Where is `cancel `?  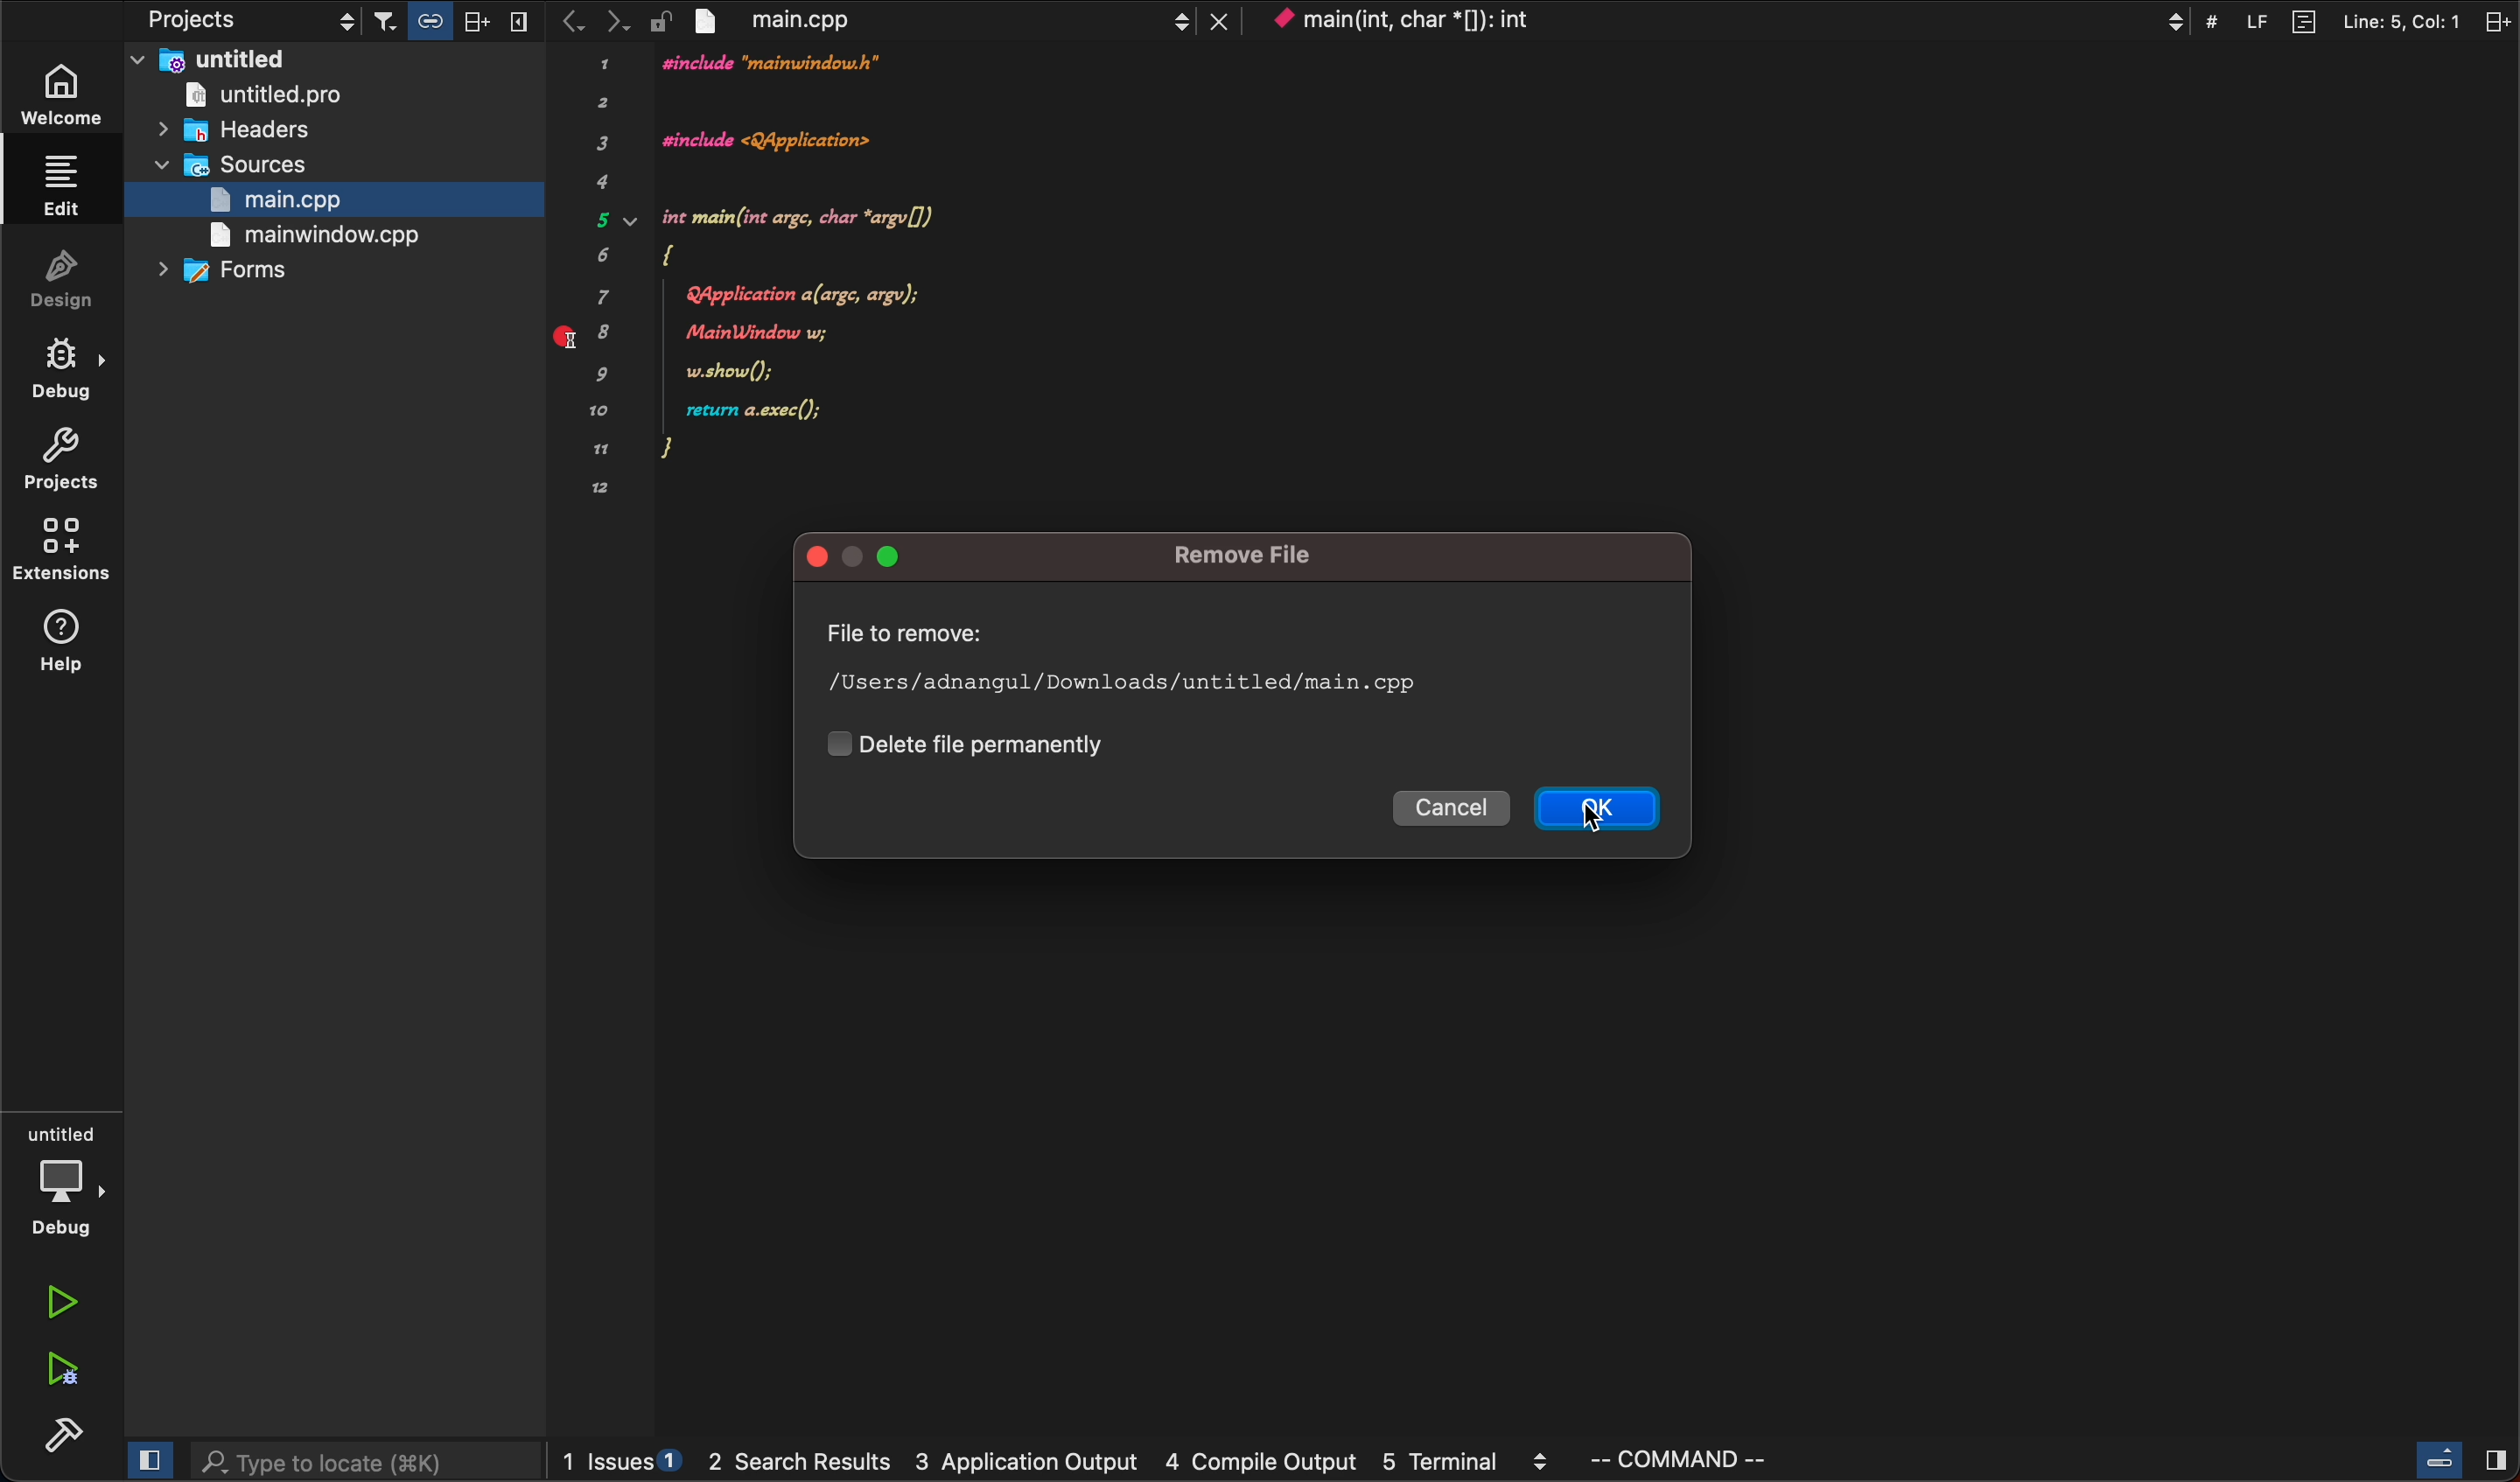 cancel  is located at coordinates (1456, 809).